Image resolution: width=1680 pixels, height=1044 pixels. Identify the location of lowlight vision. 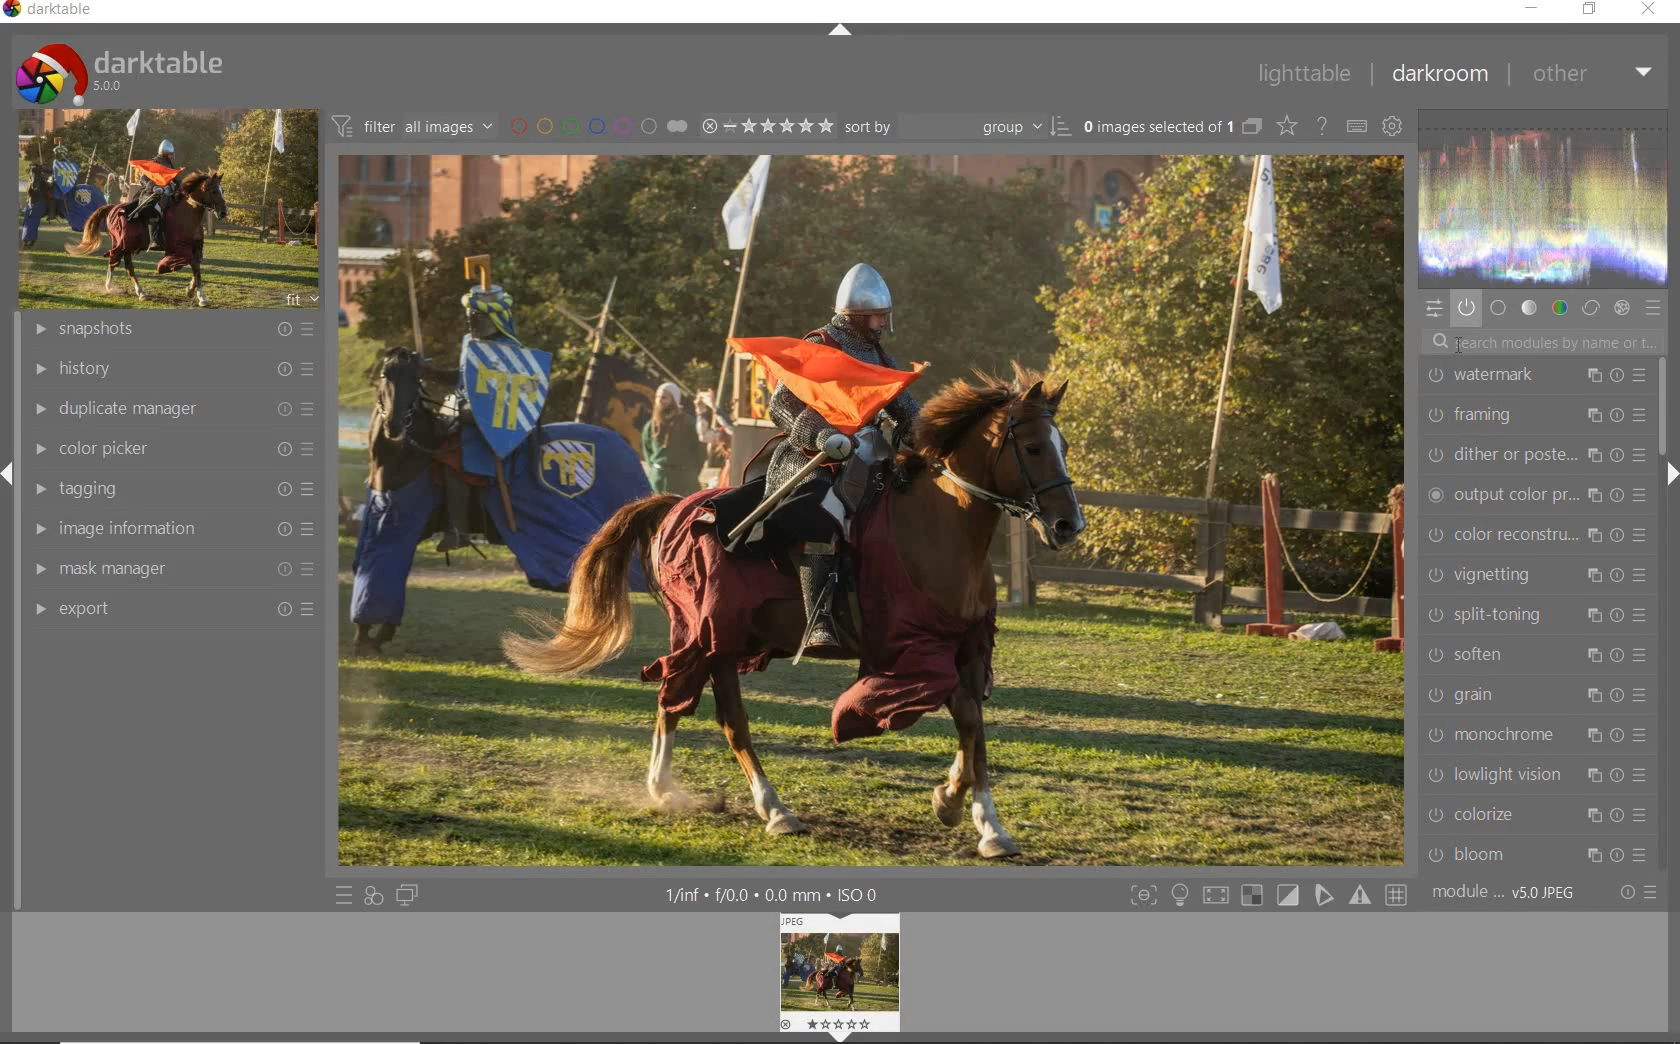
(1538, 777).